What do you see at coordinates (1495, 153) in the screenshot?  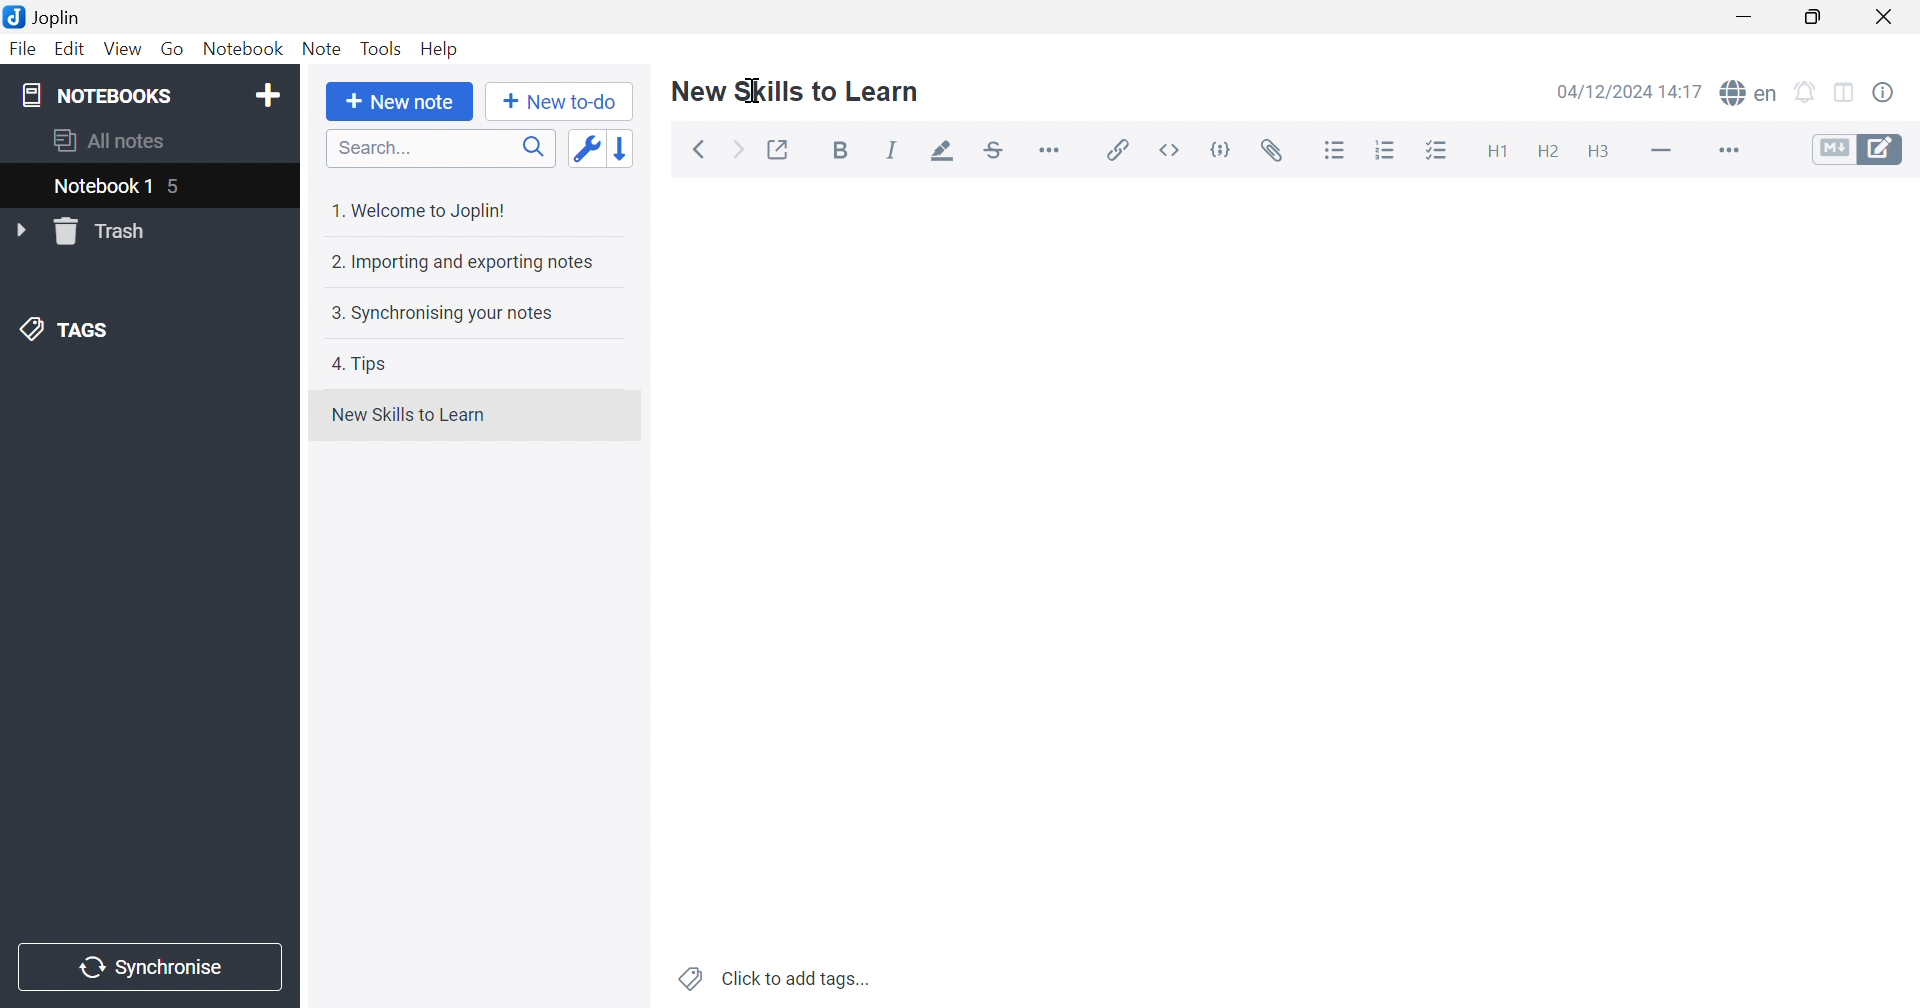 I see `Heading 1` at bounding box center [1495, 153].